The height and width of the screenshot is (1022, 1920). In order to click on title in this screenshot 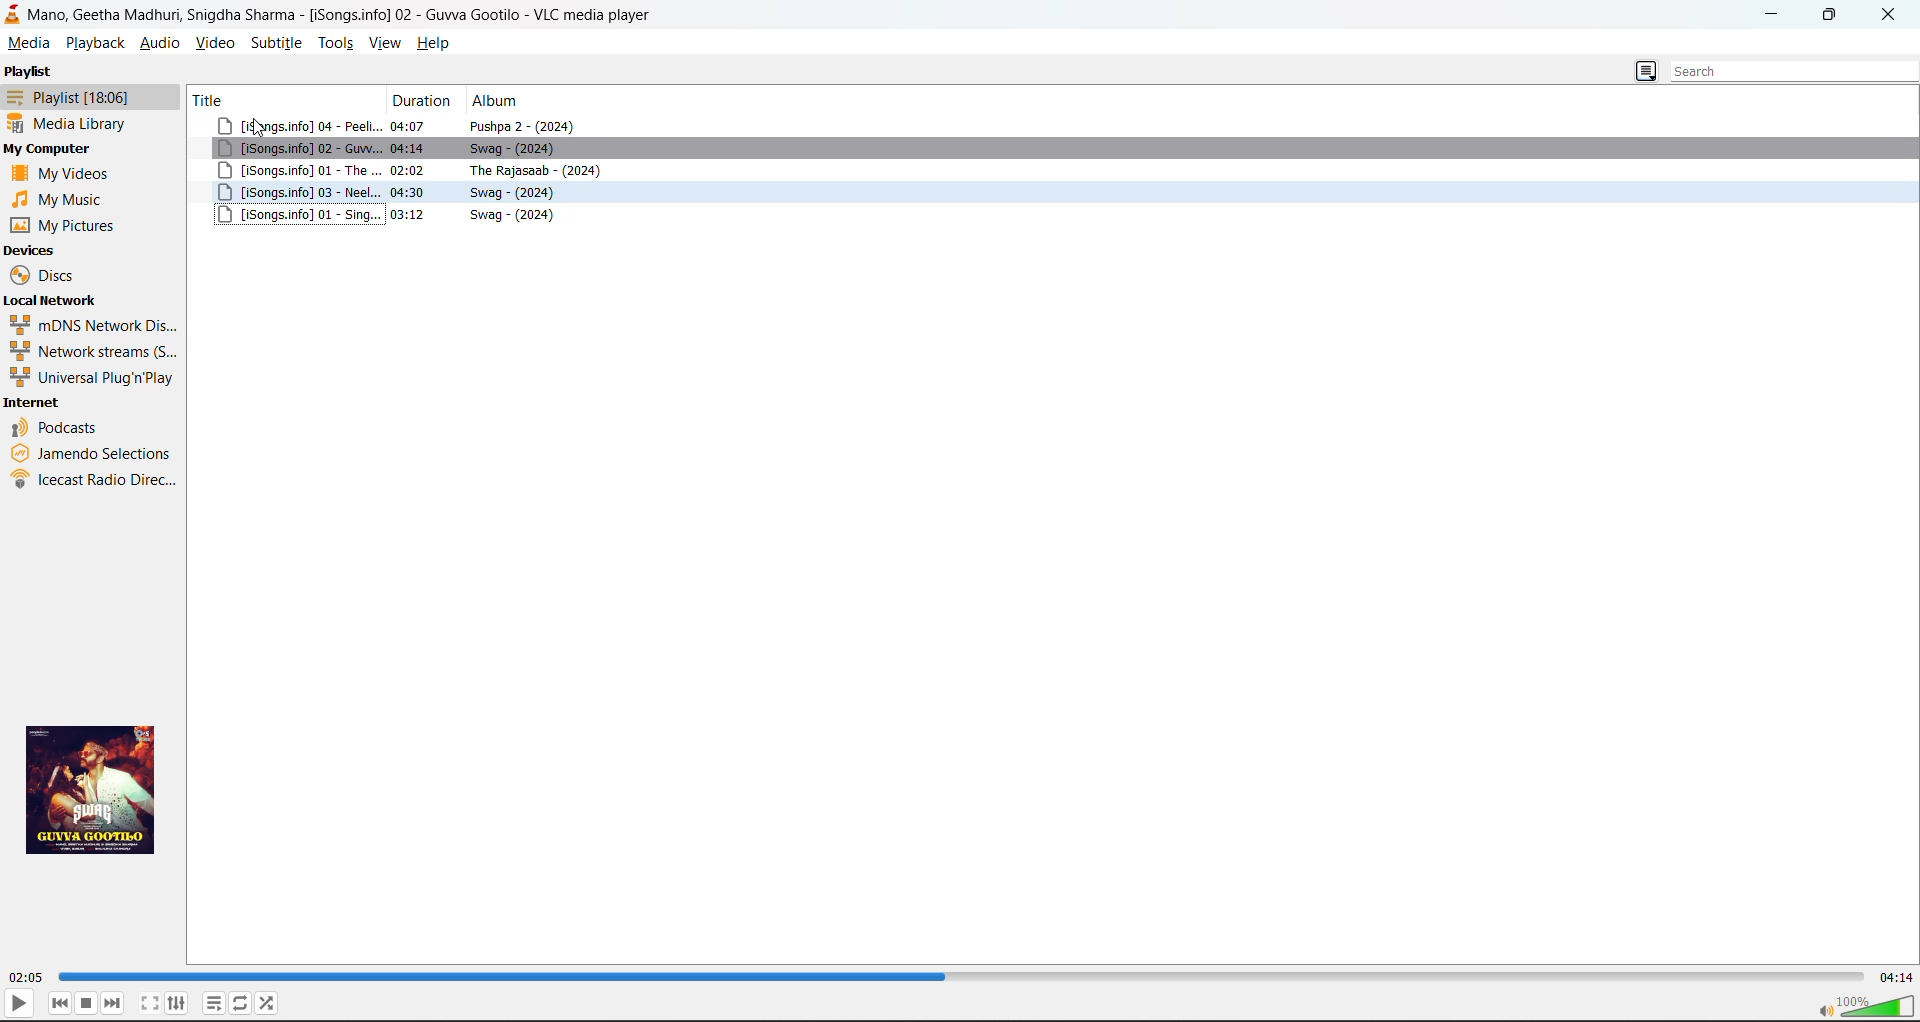, I will do `click(281, 99)`.